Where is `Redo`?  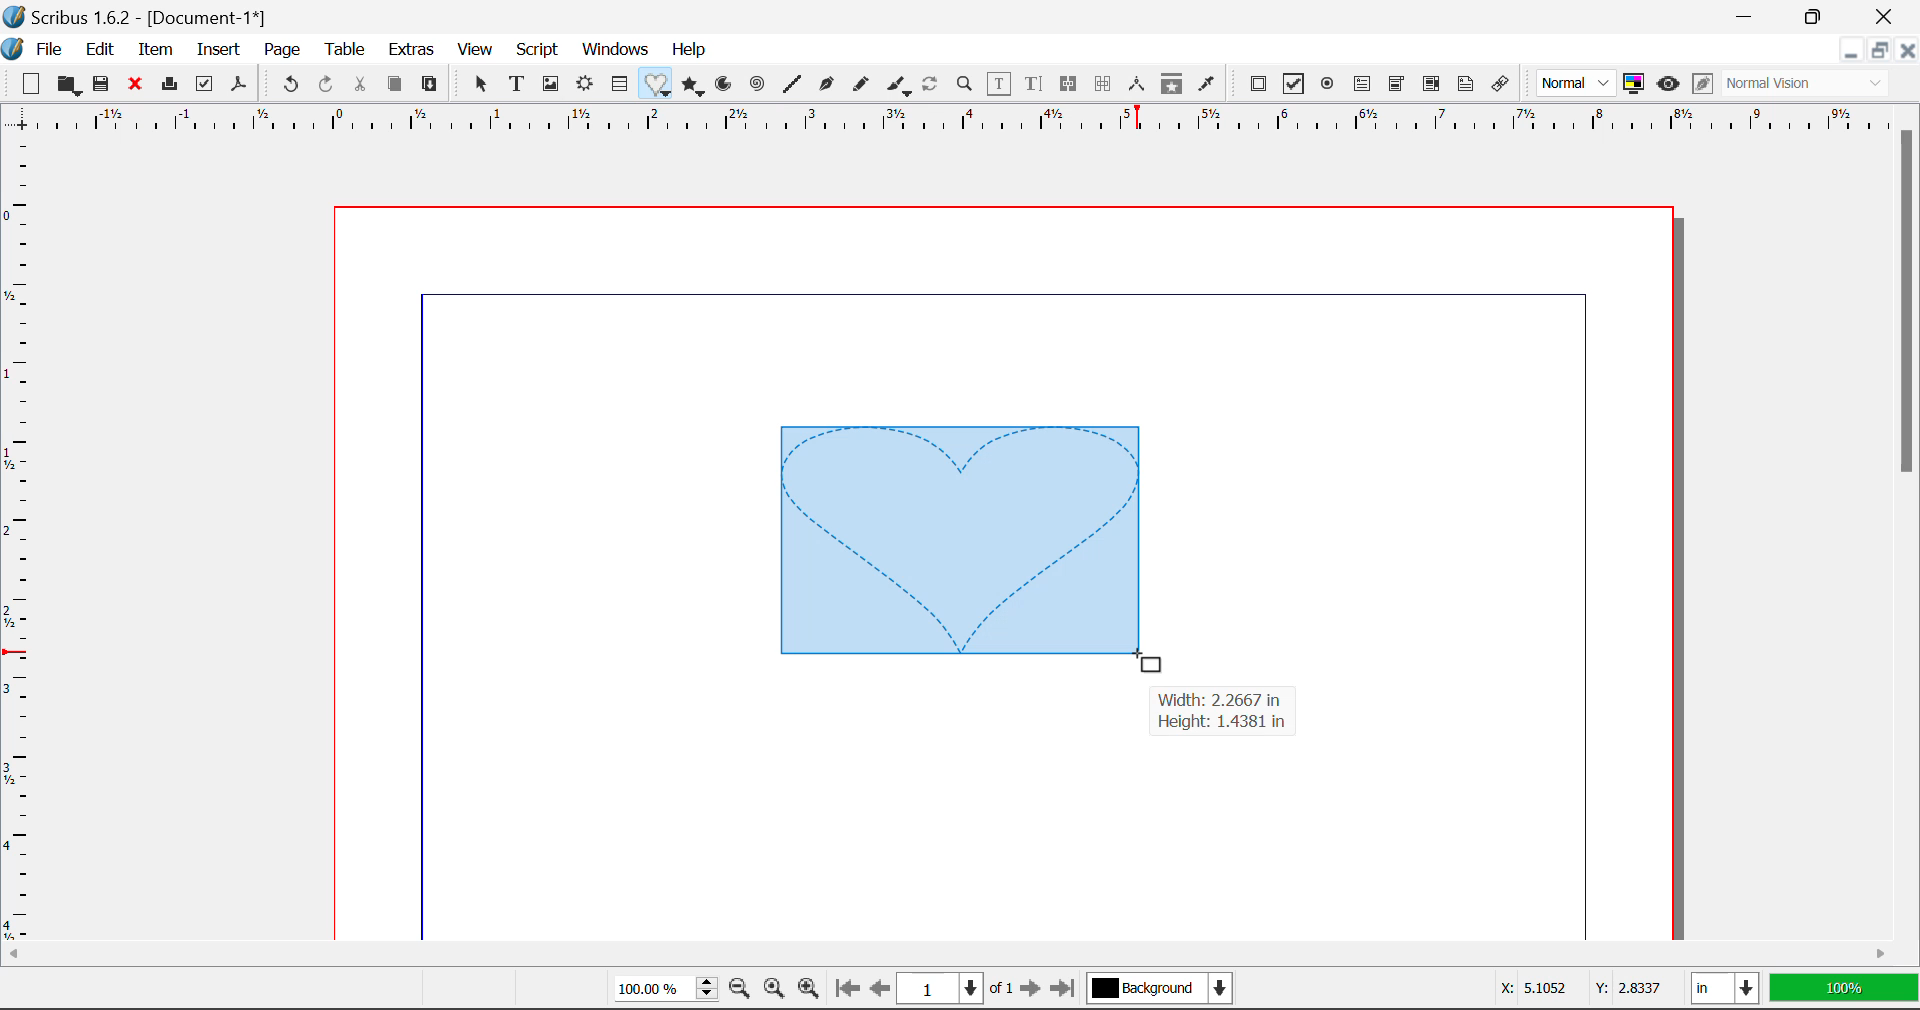
Redo is located at coordinates (325, 83).